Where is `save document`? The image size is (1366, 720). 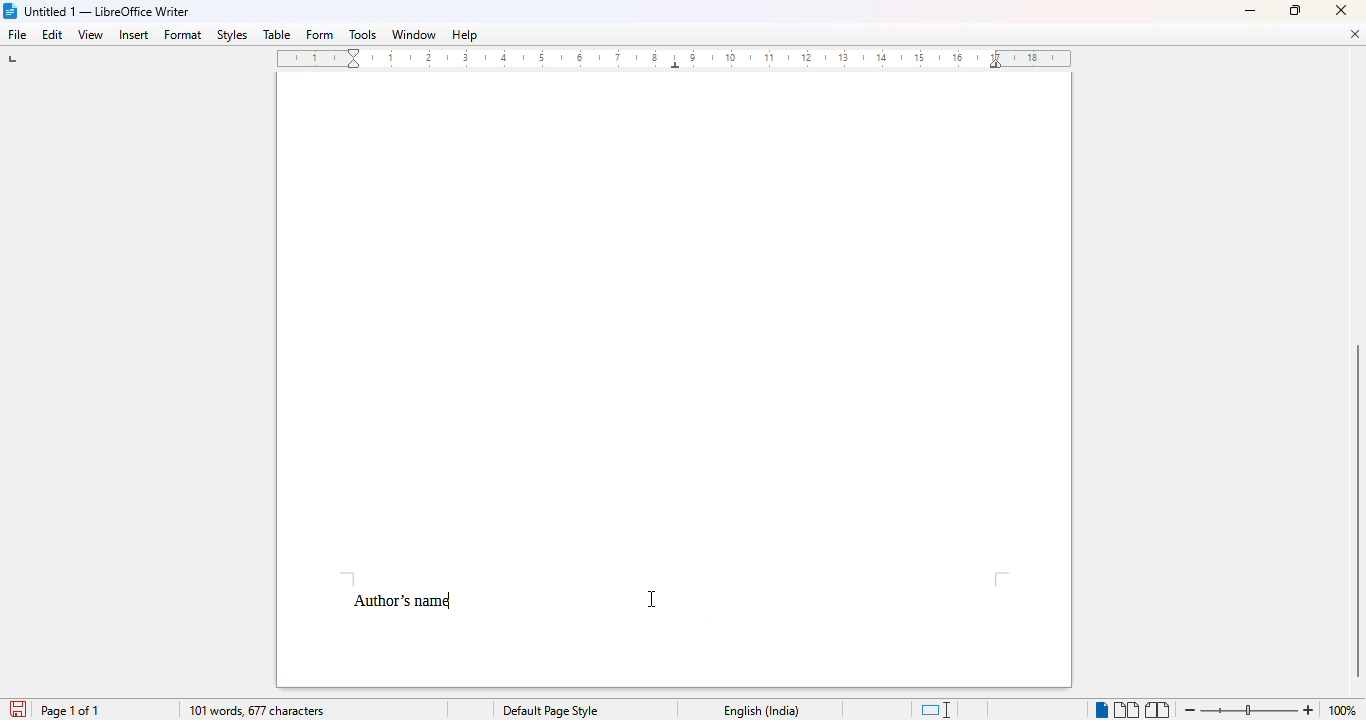
save document is located at coordinates (15, 707).